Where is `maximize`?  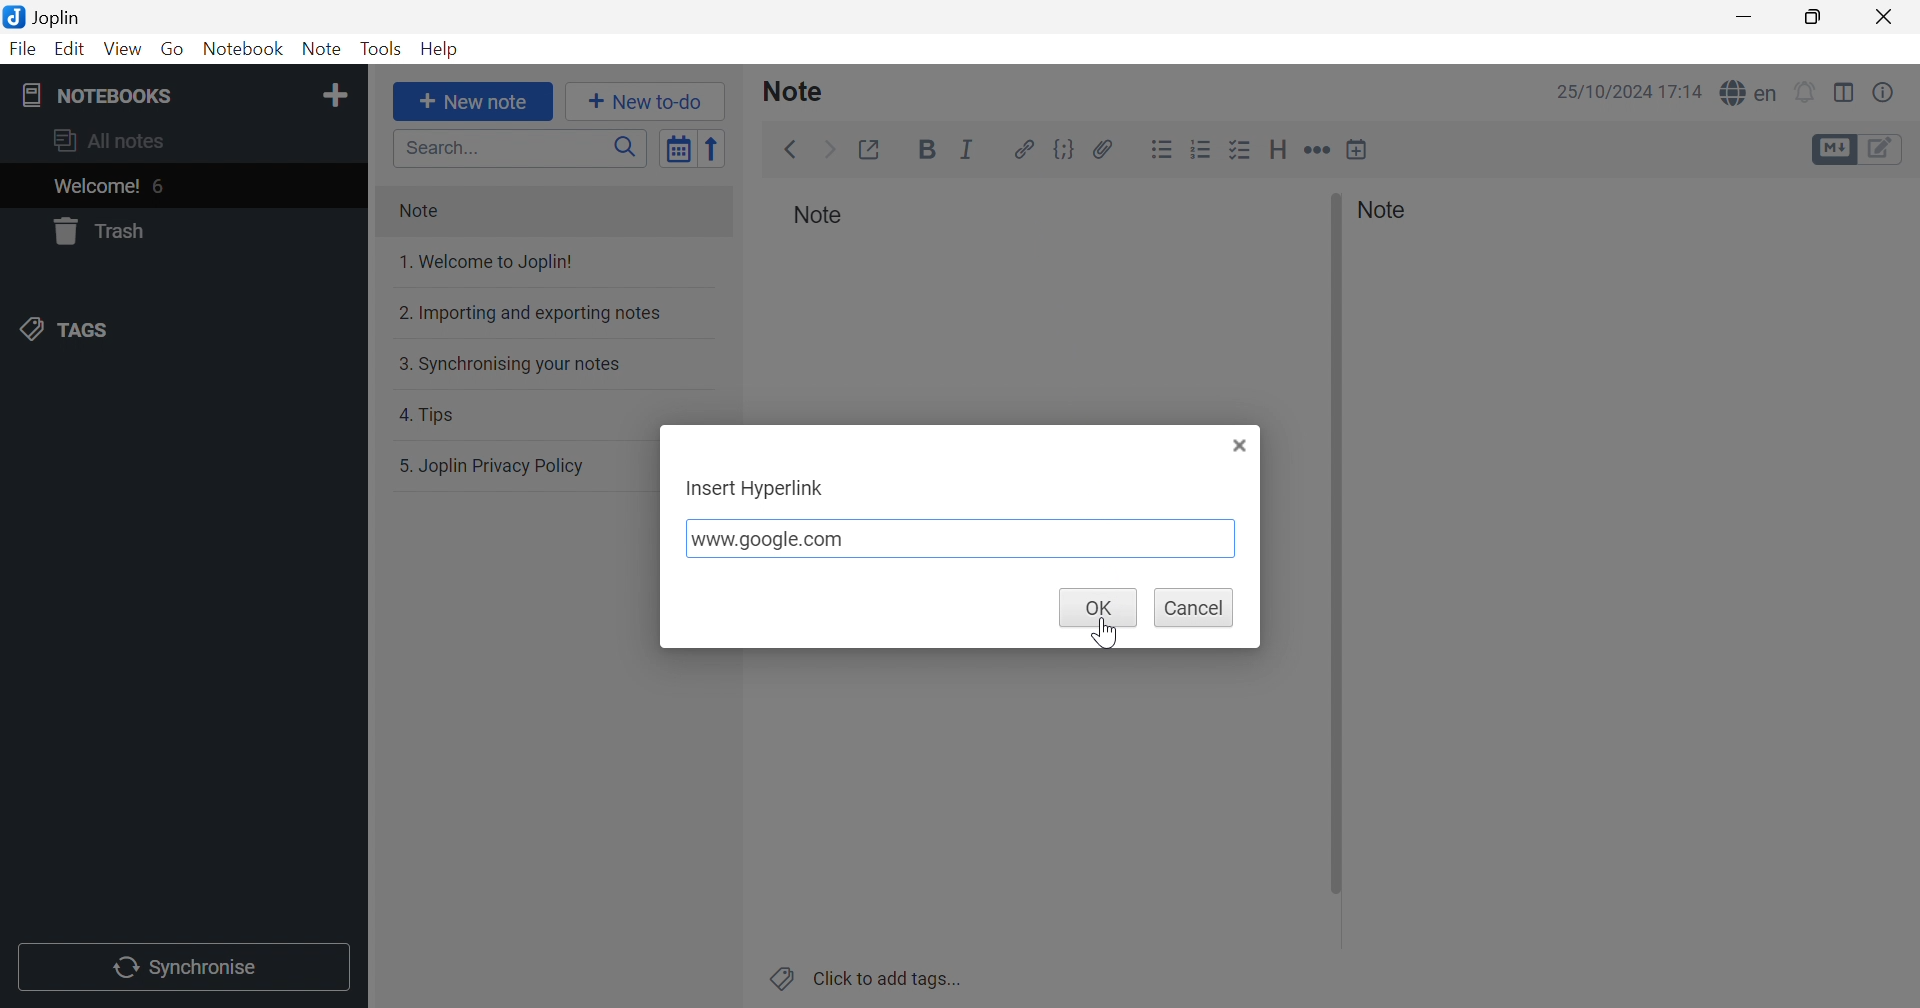
maximize is located at coordinates (1812, 17).